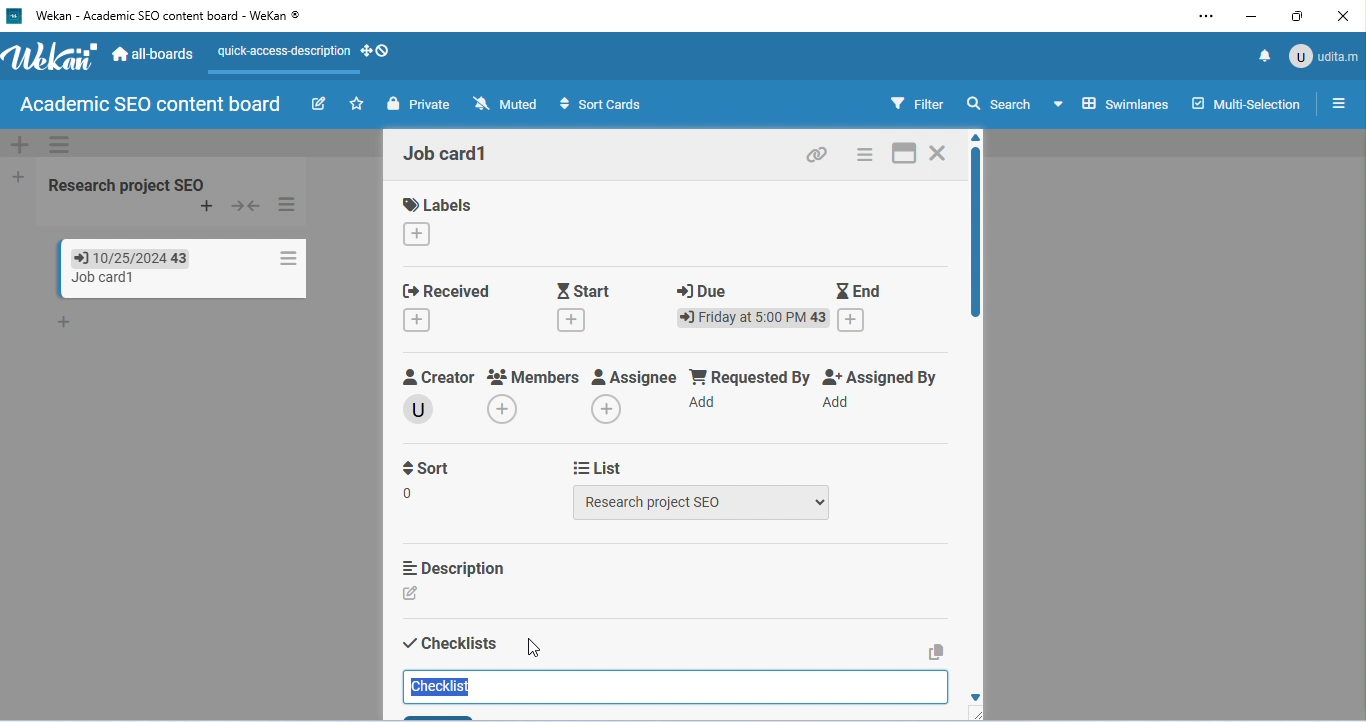  What do you see at coordinates (973, 238) in the screenshot?
I see `vertical scroll bar` at bounding box center [973, 238].